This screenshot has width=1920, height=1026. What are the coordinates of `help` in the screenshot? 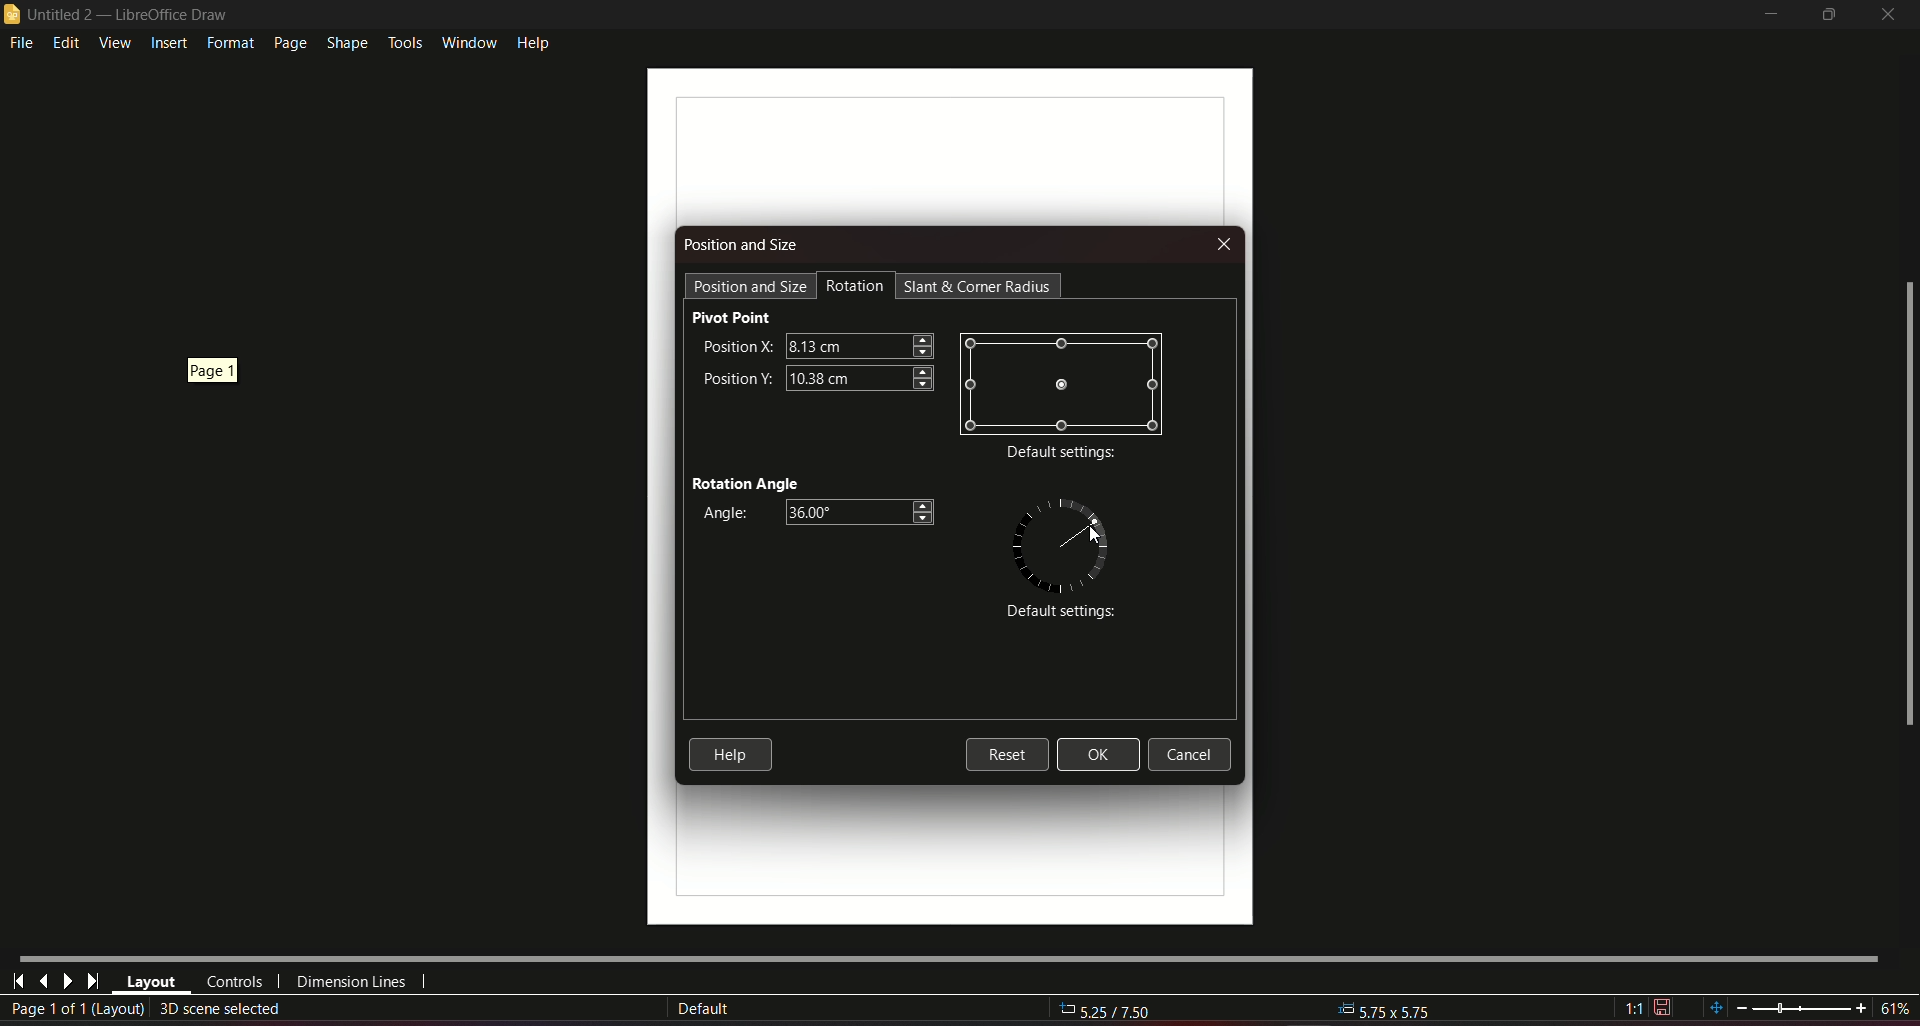 It's located at (534, 41).